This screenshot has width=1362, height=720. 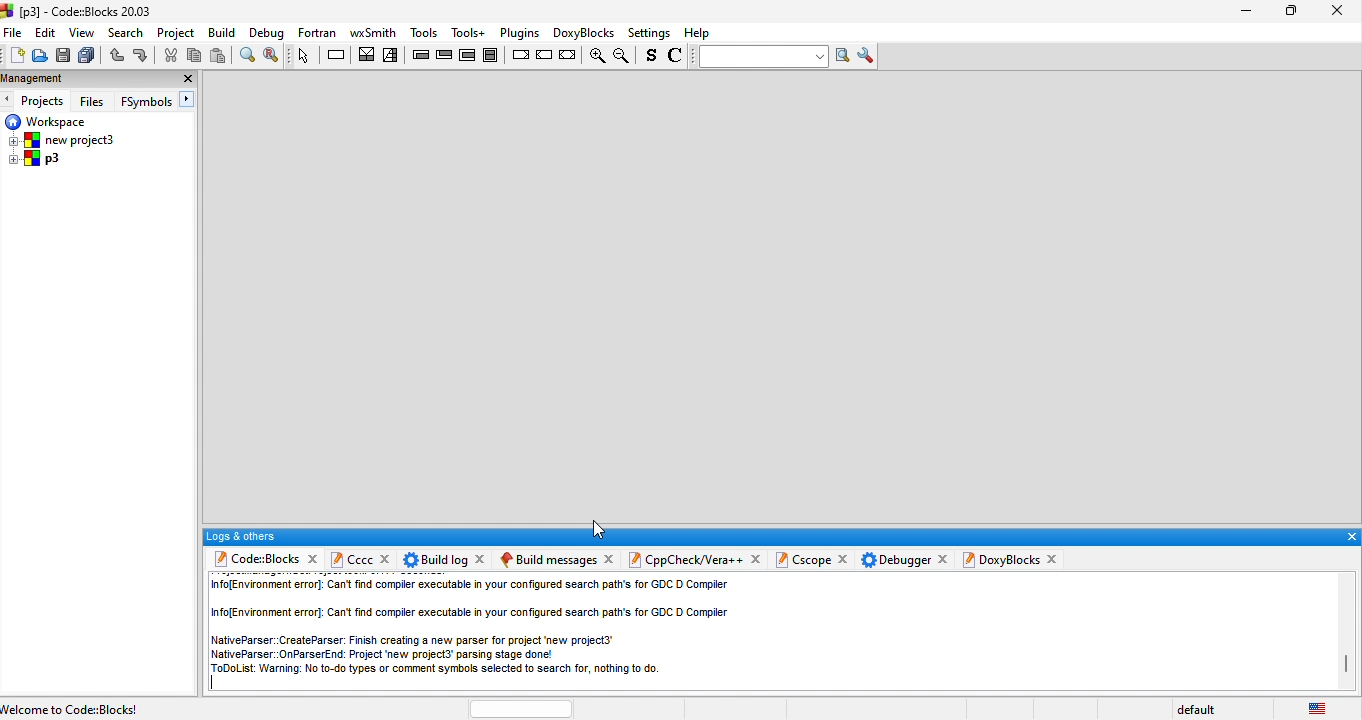 I want to click on show options window, so click(x=868, y=56).